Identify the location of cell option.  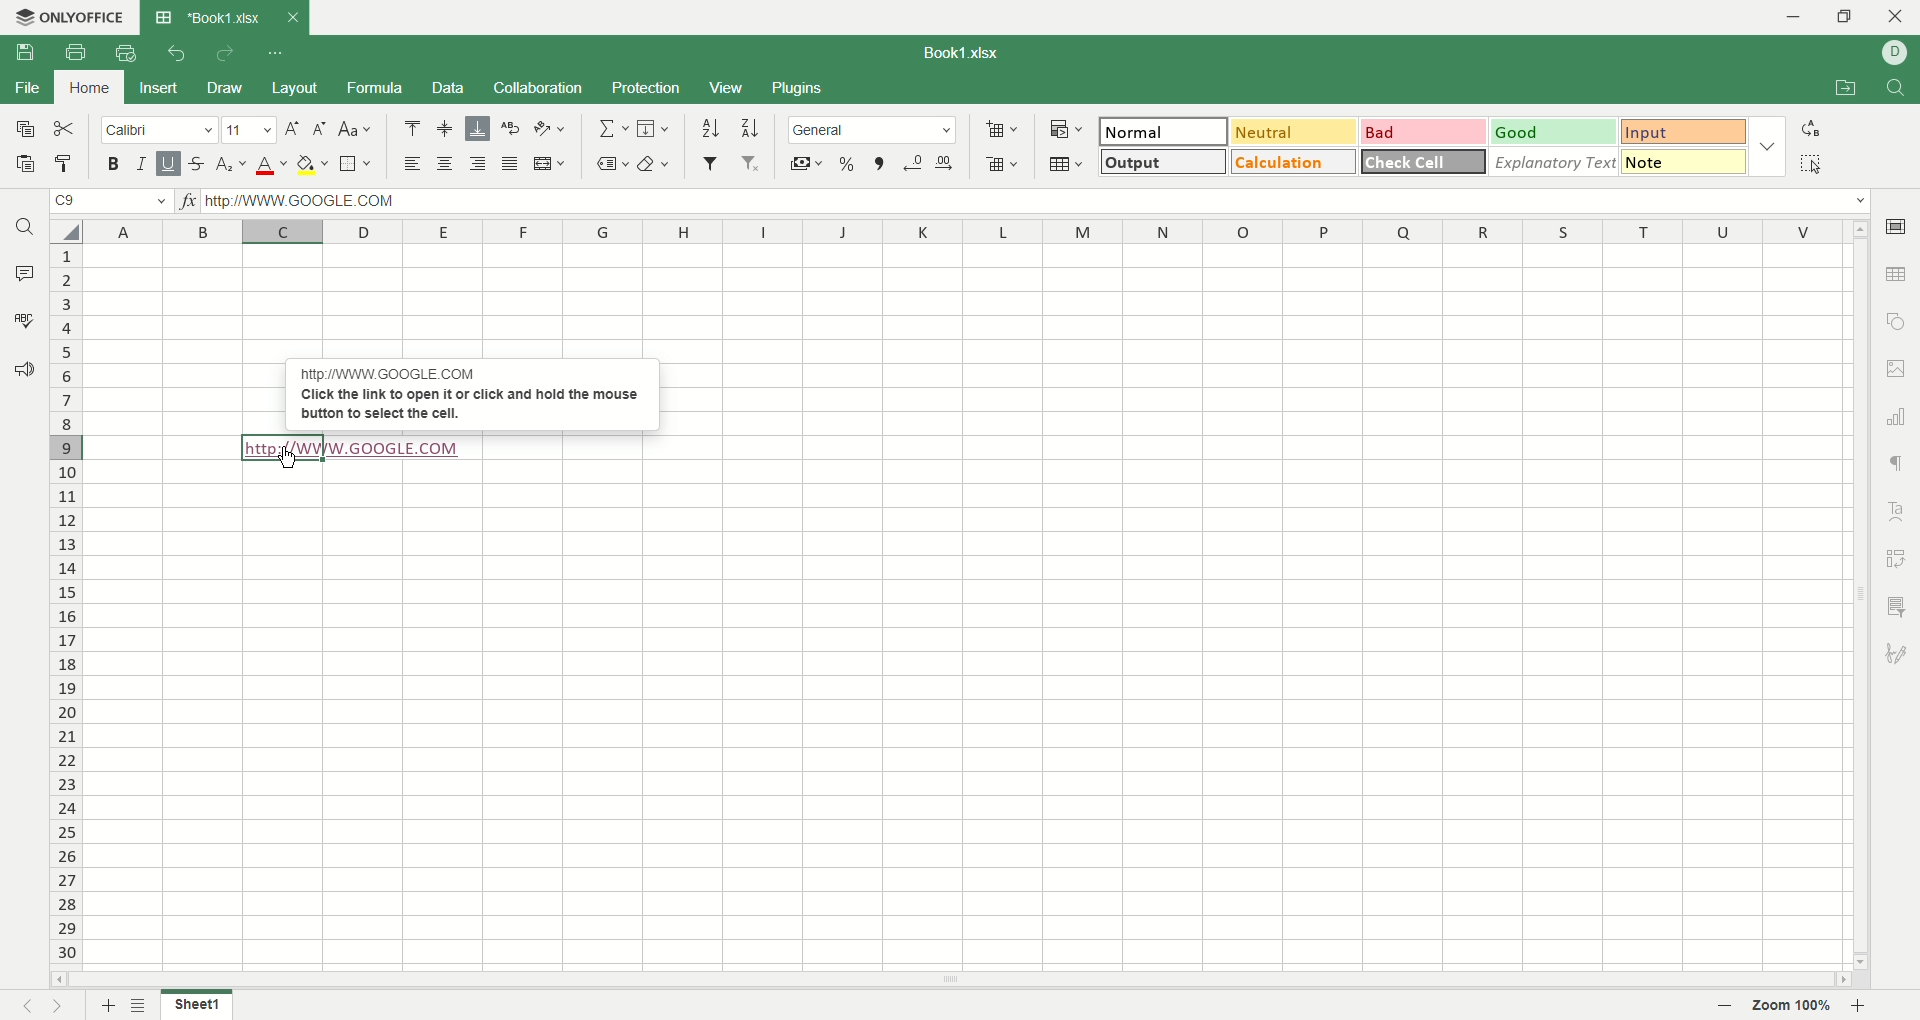
(1900, 226).